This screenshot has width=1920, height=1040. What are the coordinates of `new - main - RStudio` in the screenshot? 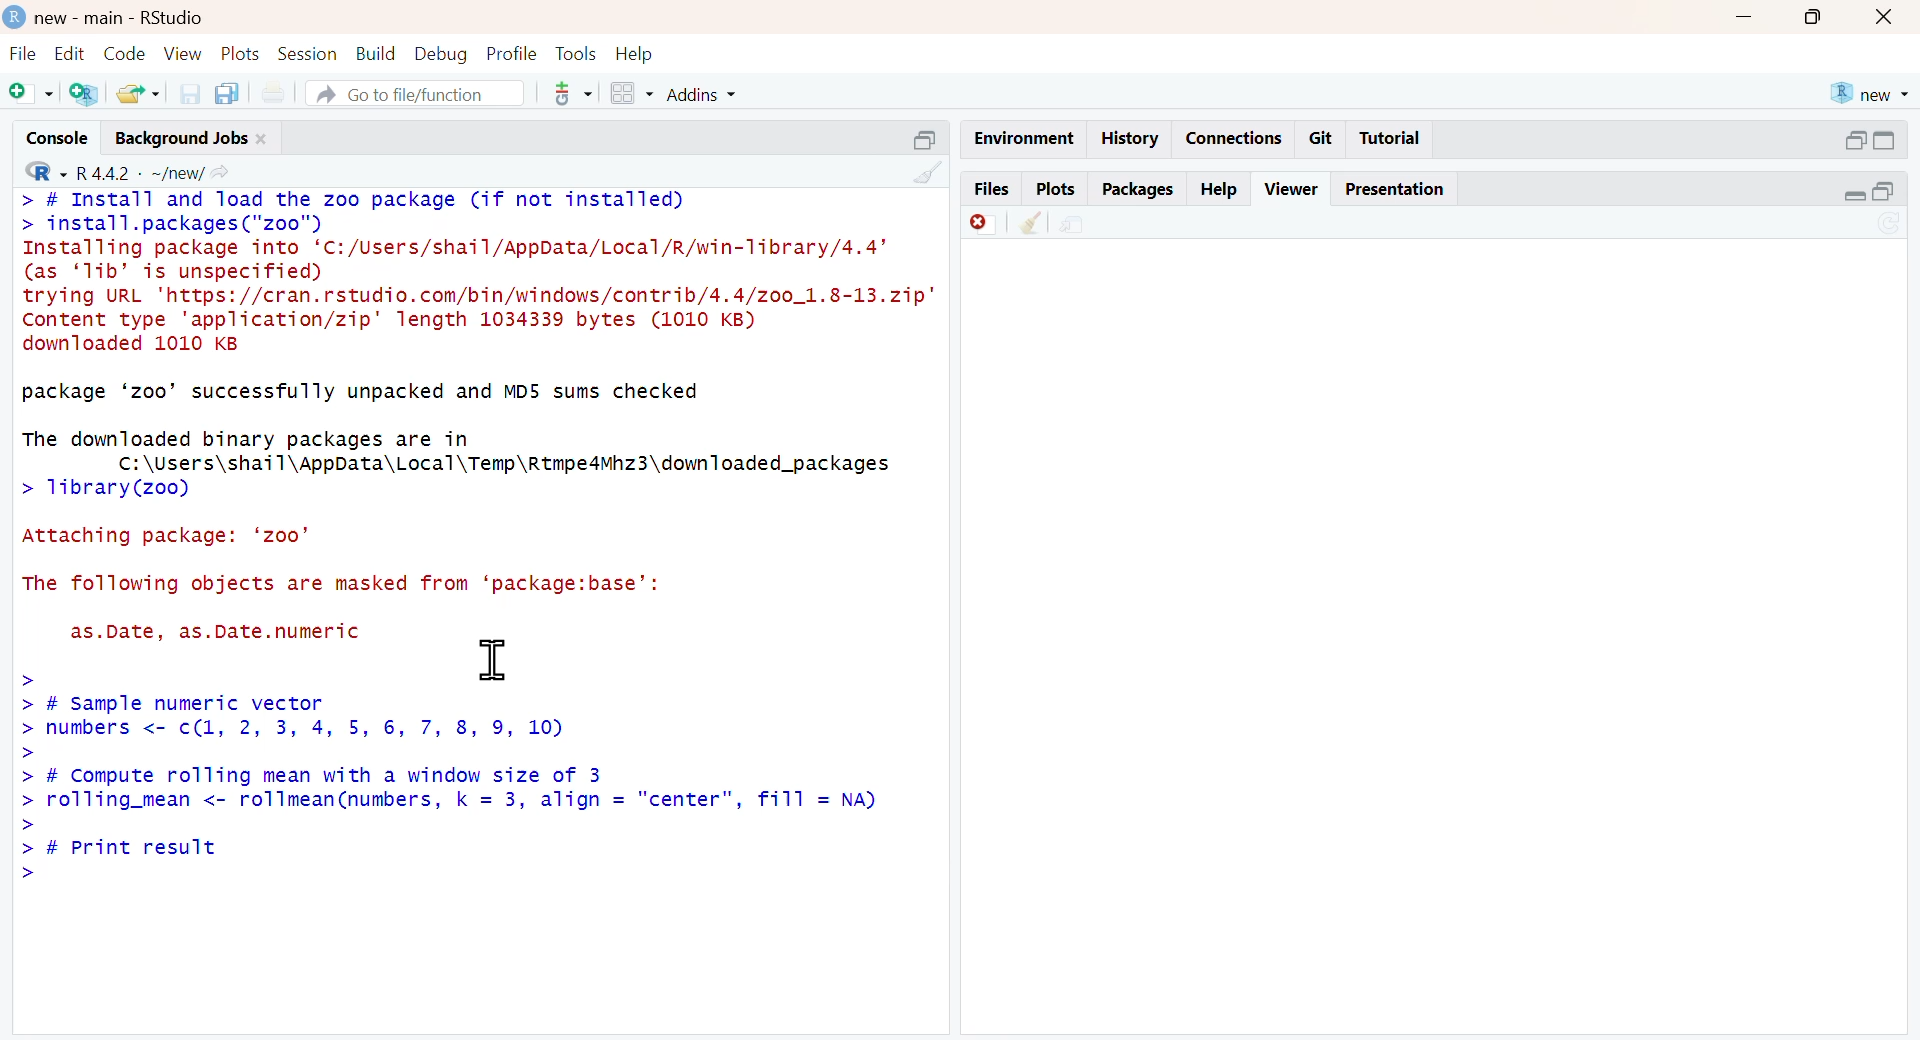 It's located at (120, 19).